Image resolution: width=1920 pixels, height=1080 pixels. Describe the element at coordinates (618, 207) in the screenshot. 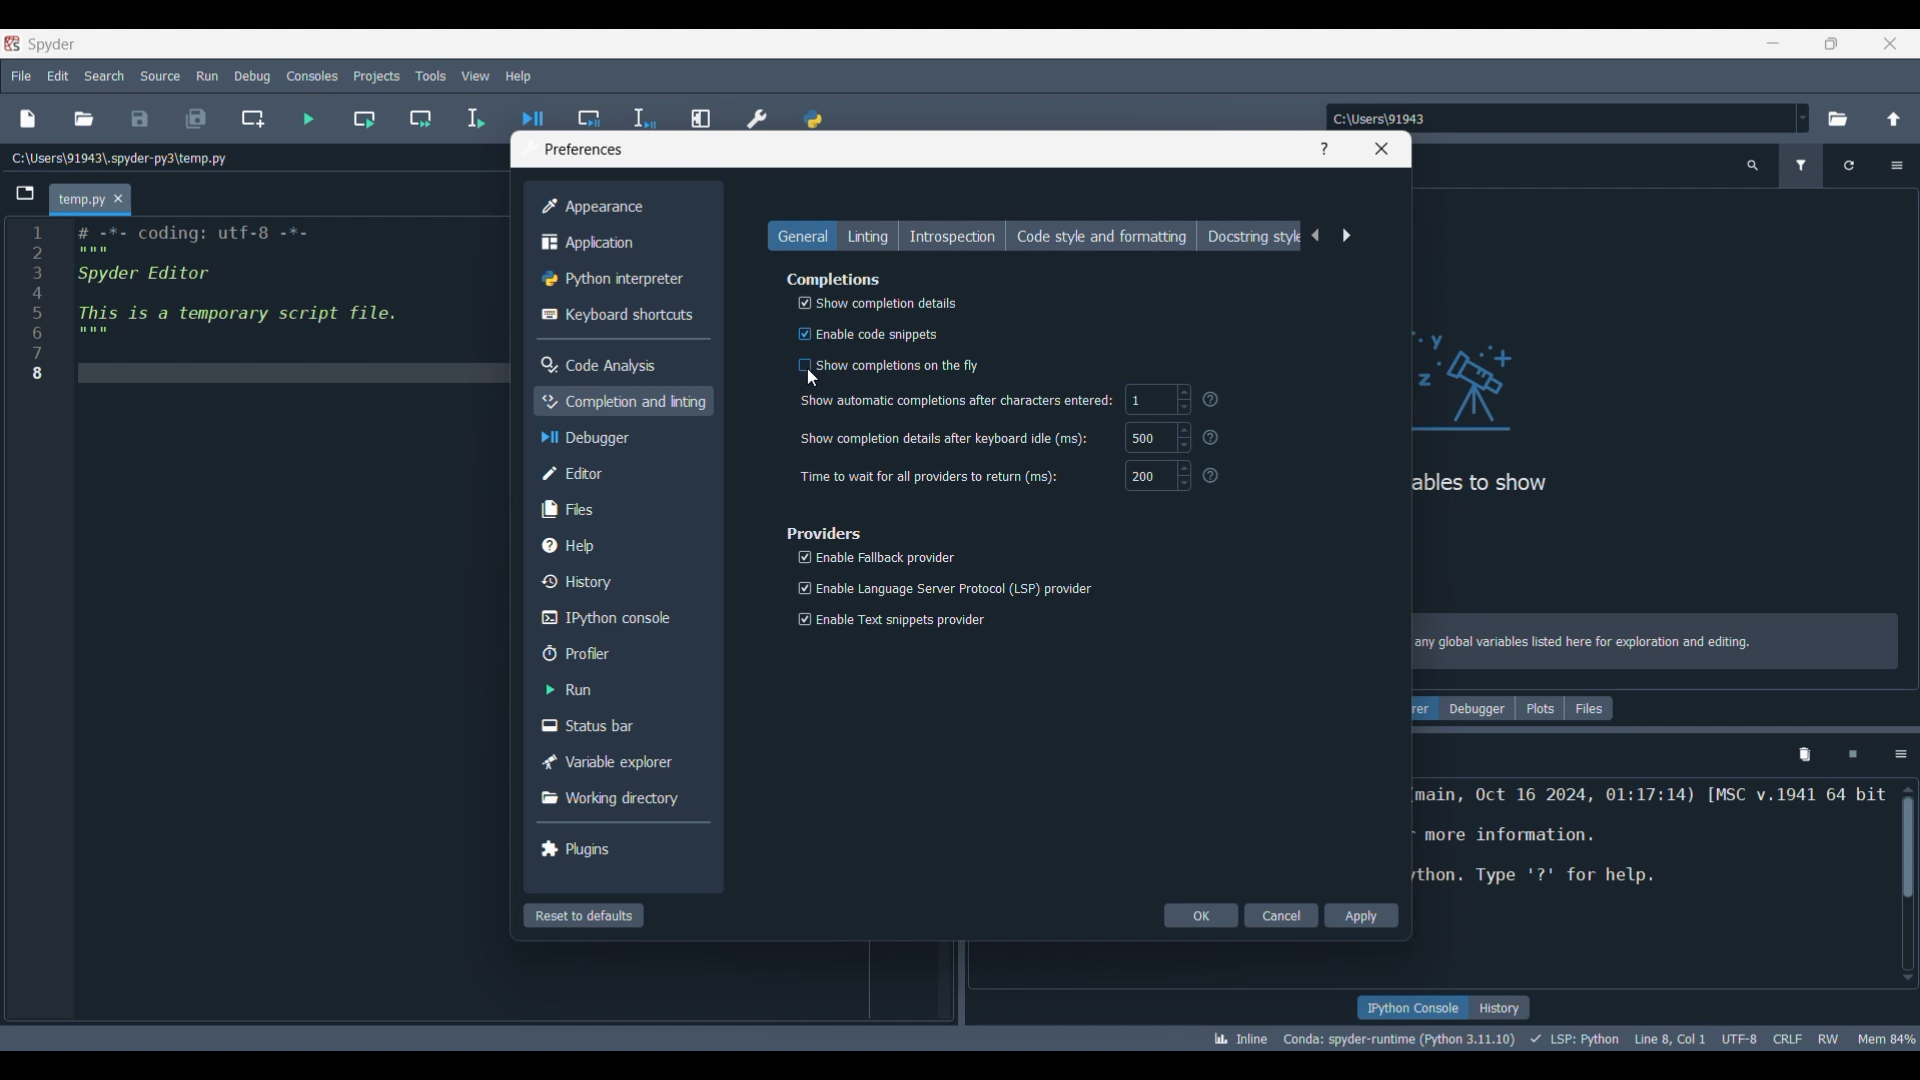

I see `Appearance` at that location.